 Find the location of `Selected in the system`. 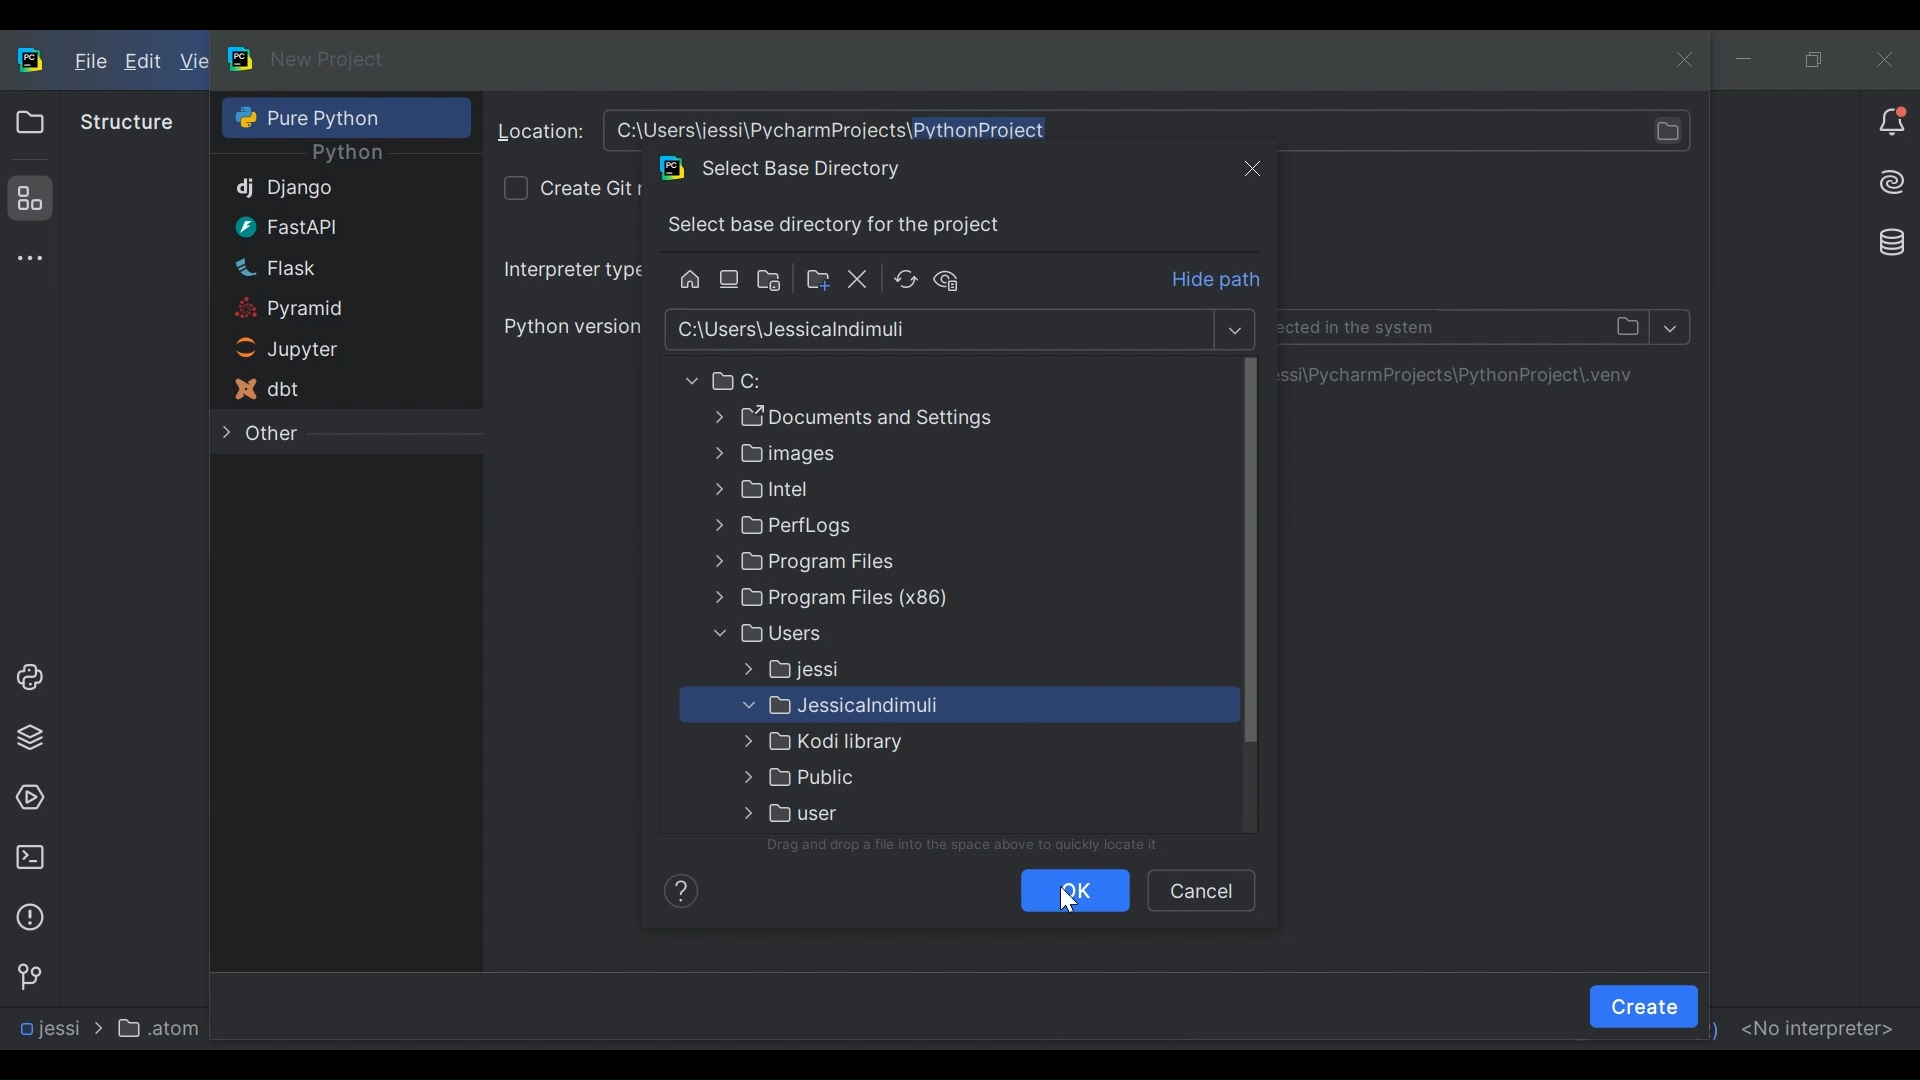

Selected in the system is located at coordinates (1464, 326).